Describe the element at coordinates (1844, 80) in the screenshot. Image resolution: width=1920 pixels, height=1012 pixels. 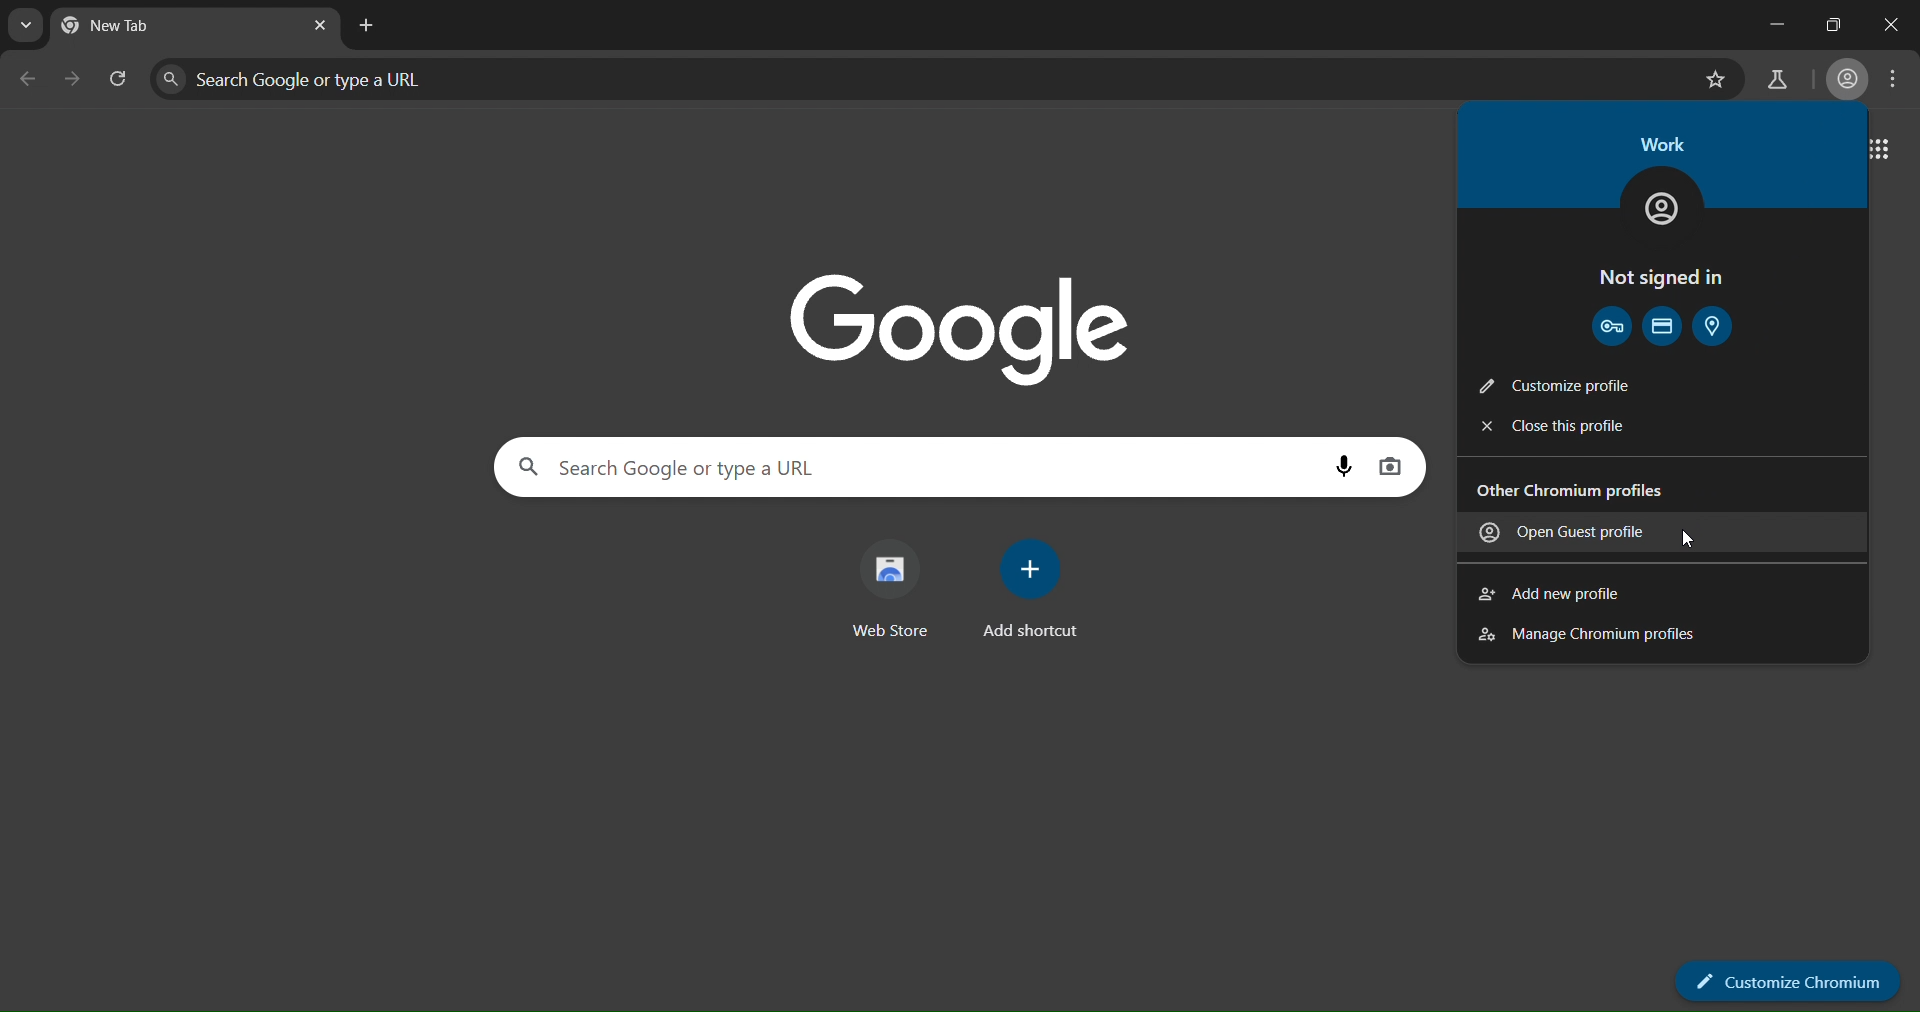
I see `account` at that location.